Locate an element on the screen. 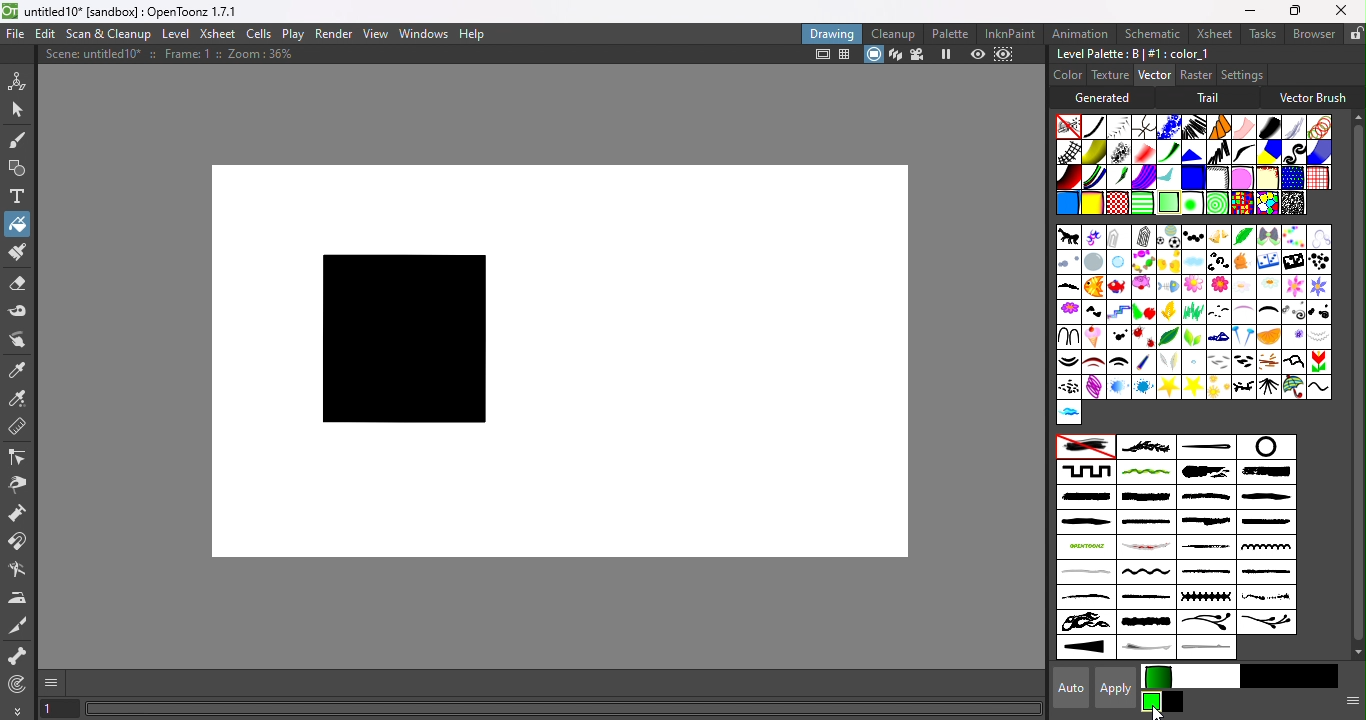 Image resolution: width=1366 pixels, height=720 pixels. current style is located at coordinates (1195, 677).